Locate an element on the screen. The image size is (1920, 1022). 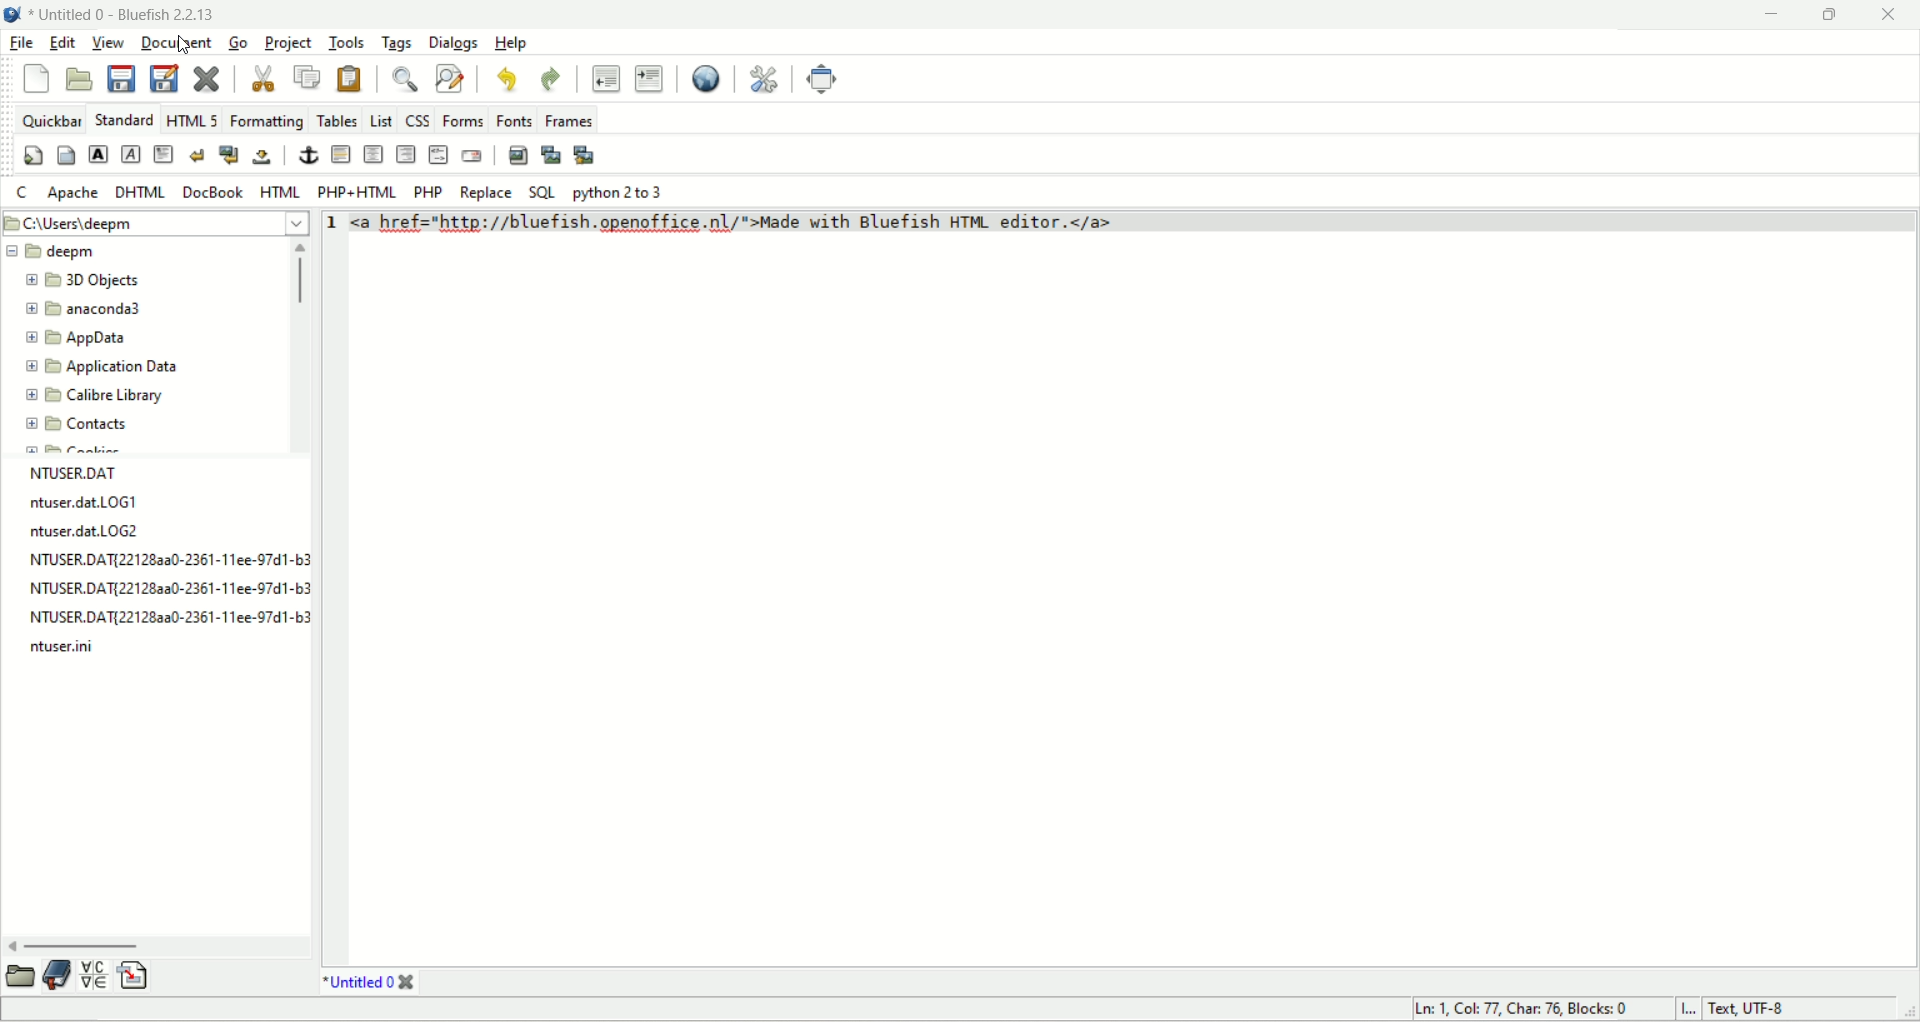
redo is located at coordinates (552, 79).